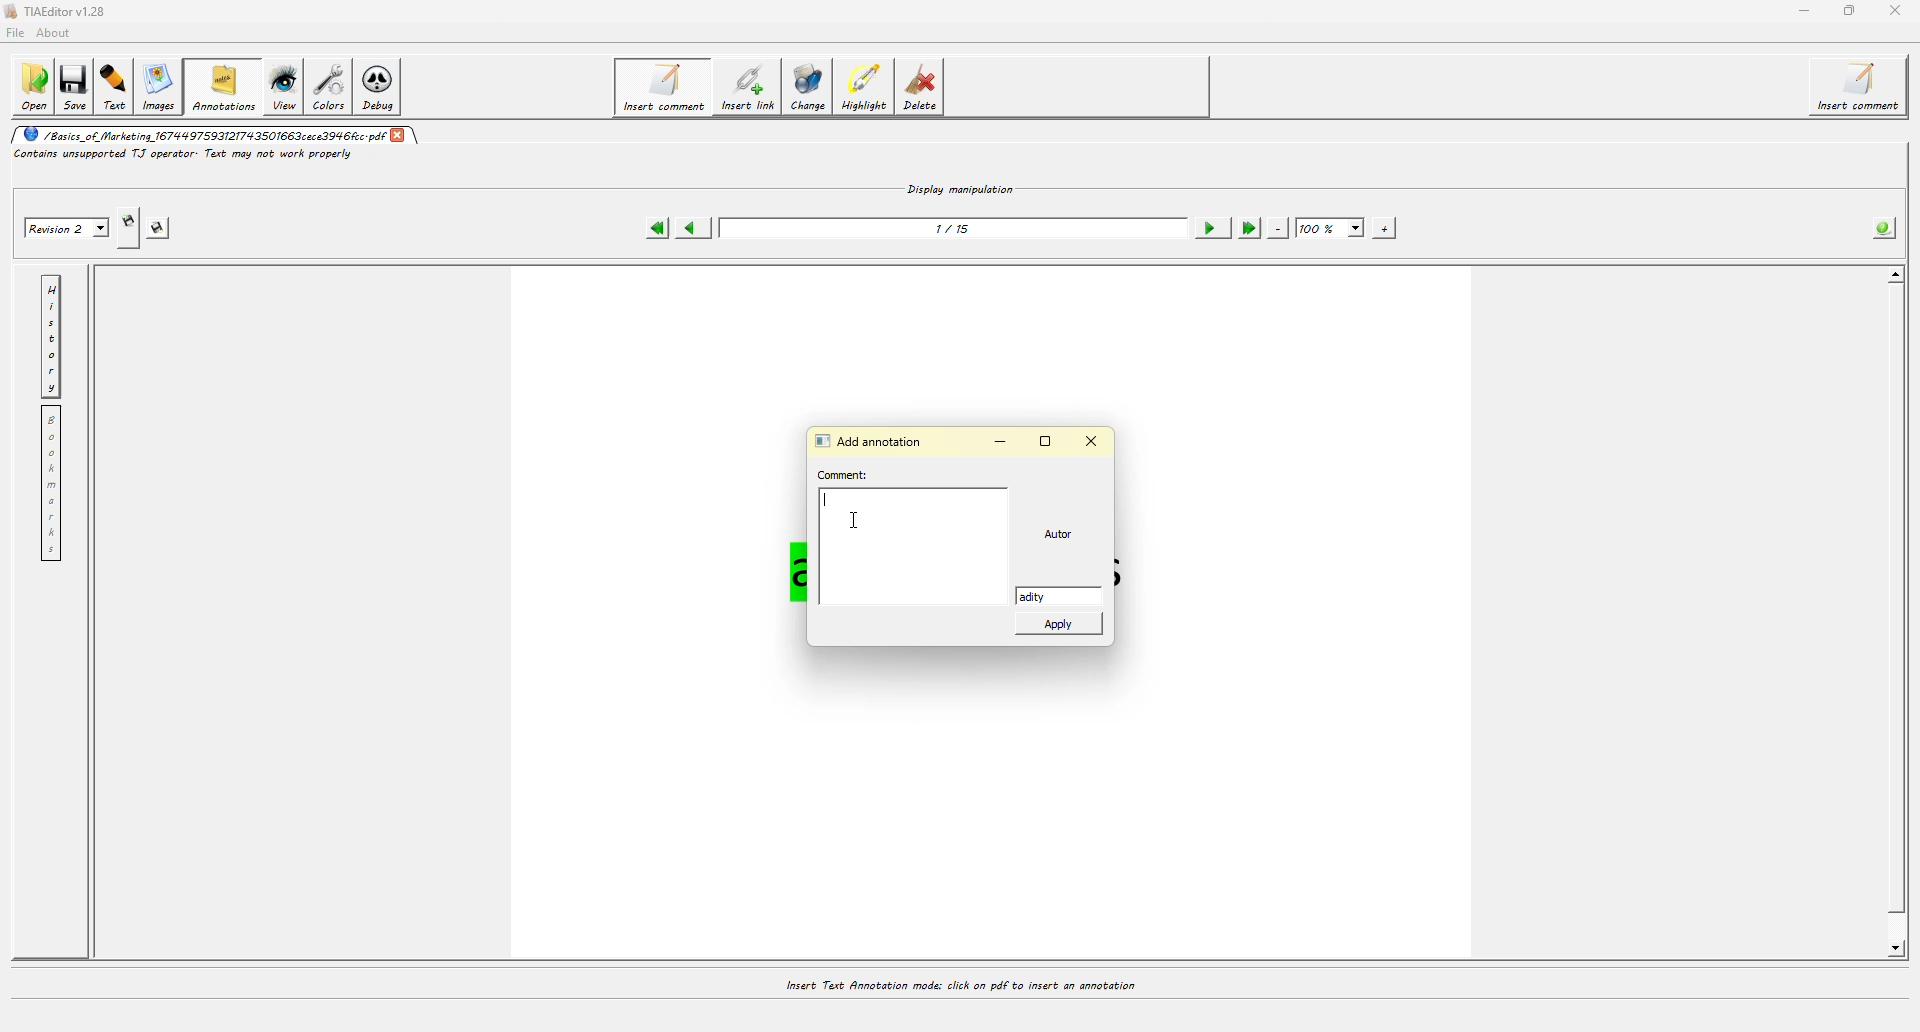 The height and width of the screenshot is (1032, 1920). What do you see at coordinates (1850, 10) in the screenshot?
I see `maximize` at bounding box center [1850, 10].